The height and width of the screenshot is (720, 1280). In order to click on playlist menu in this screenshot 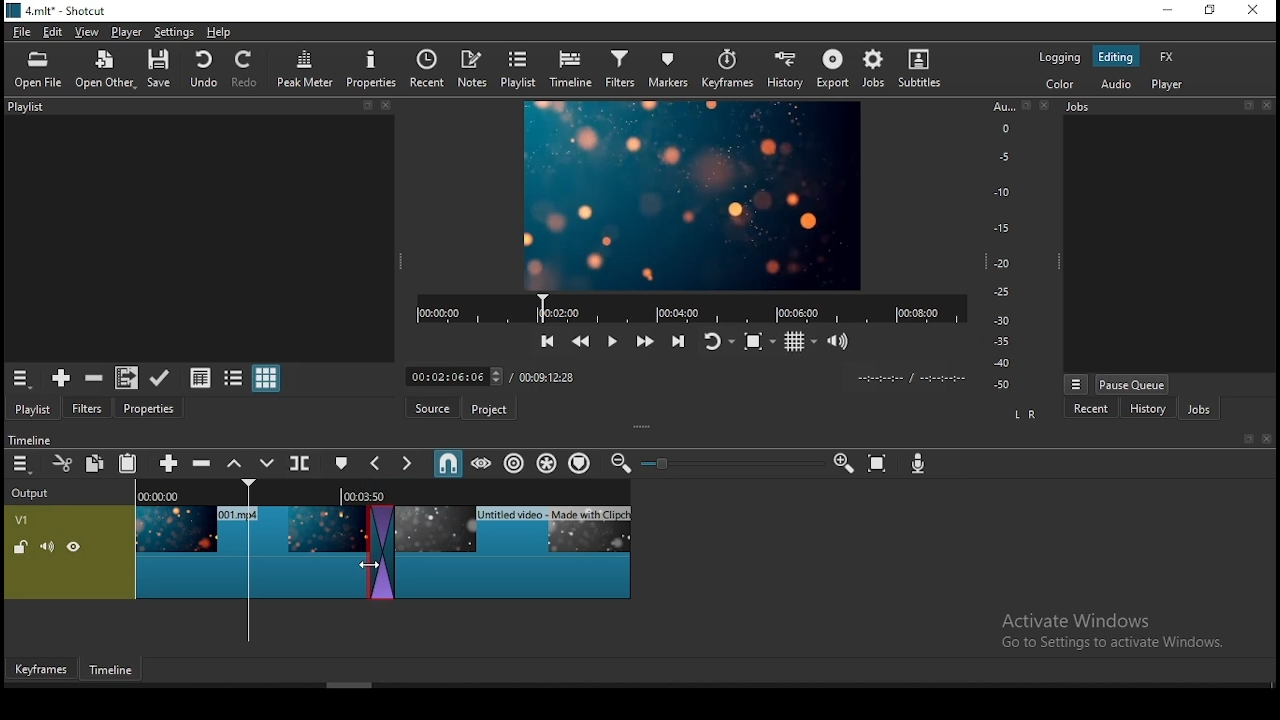, I will do `click(20, 378)`.